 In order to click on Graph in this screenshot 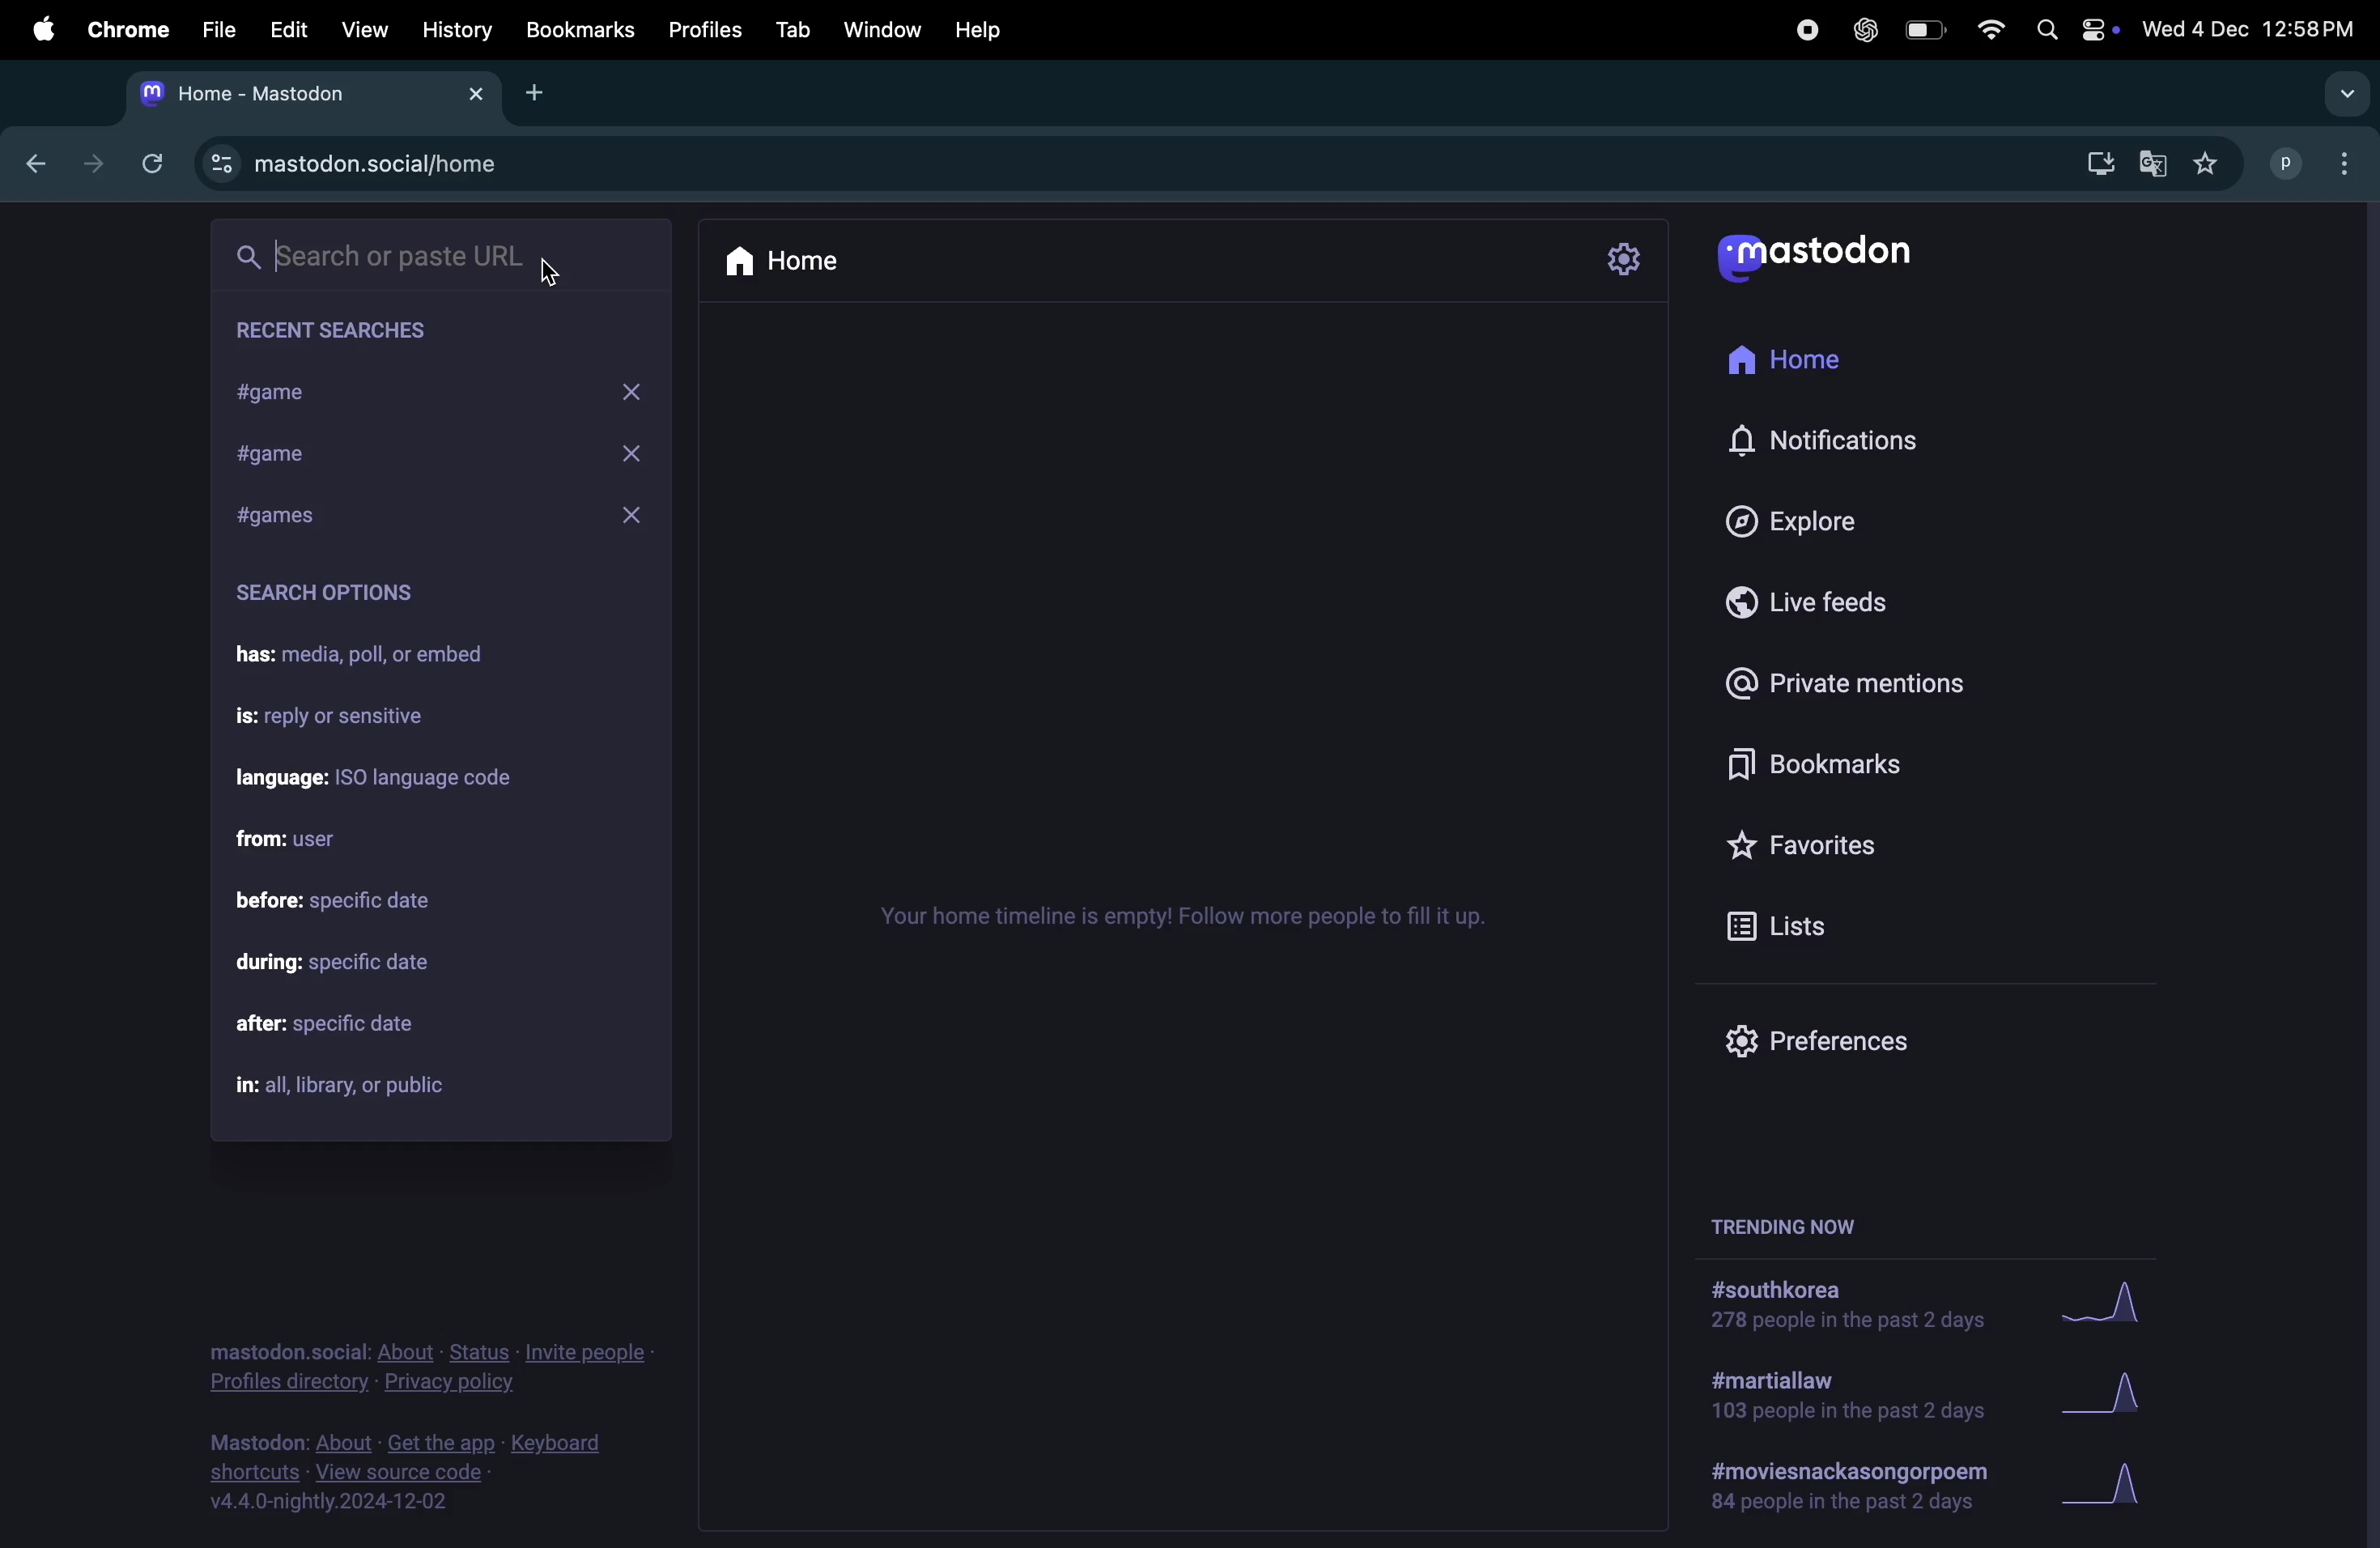, I will do `click(2107, 1394)`.